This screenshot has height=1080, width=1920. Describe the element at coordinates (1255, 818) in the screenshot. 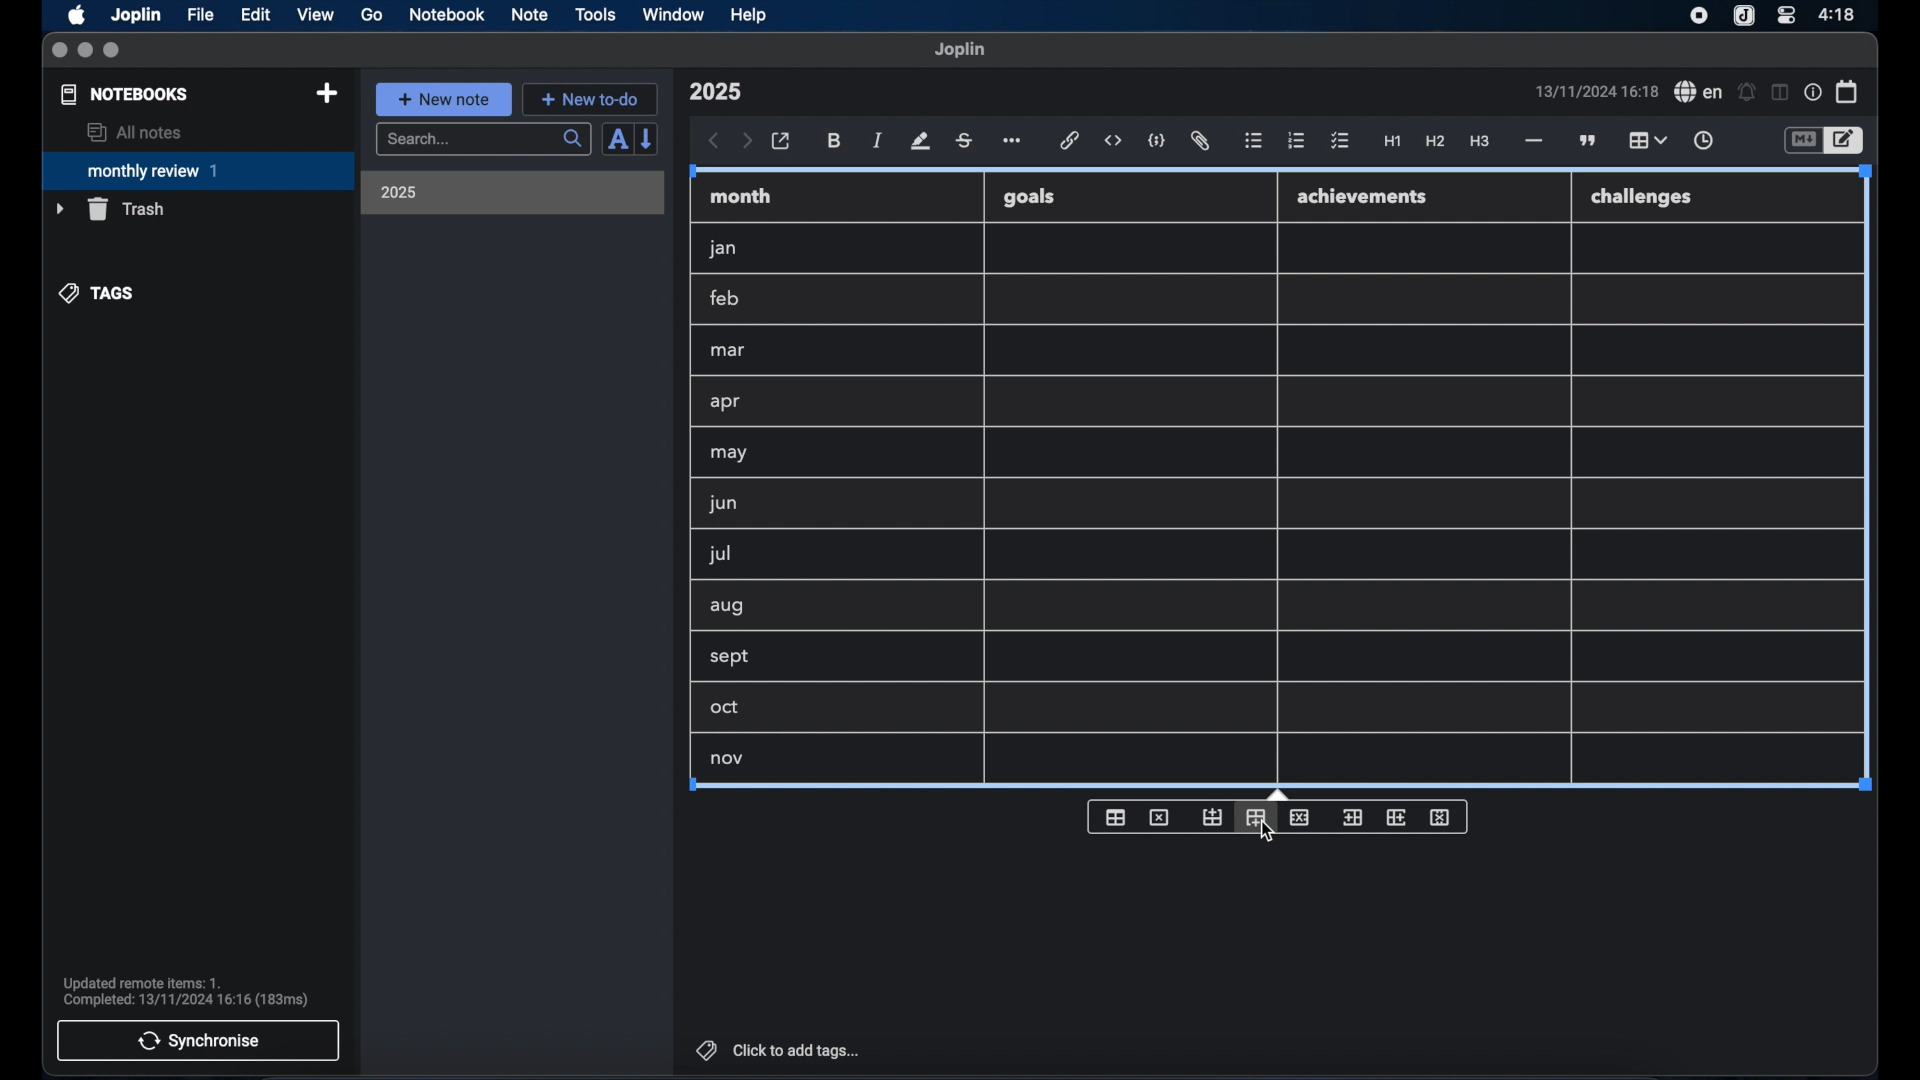

I see `insert column after` at that location.